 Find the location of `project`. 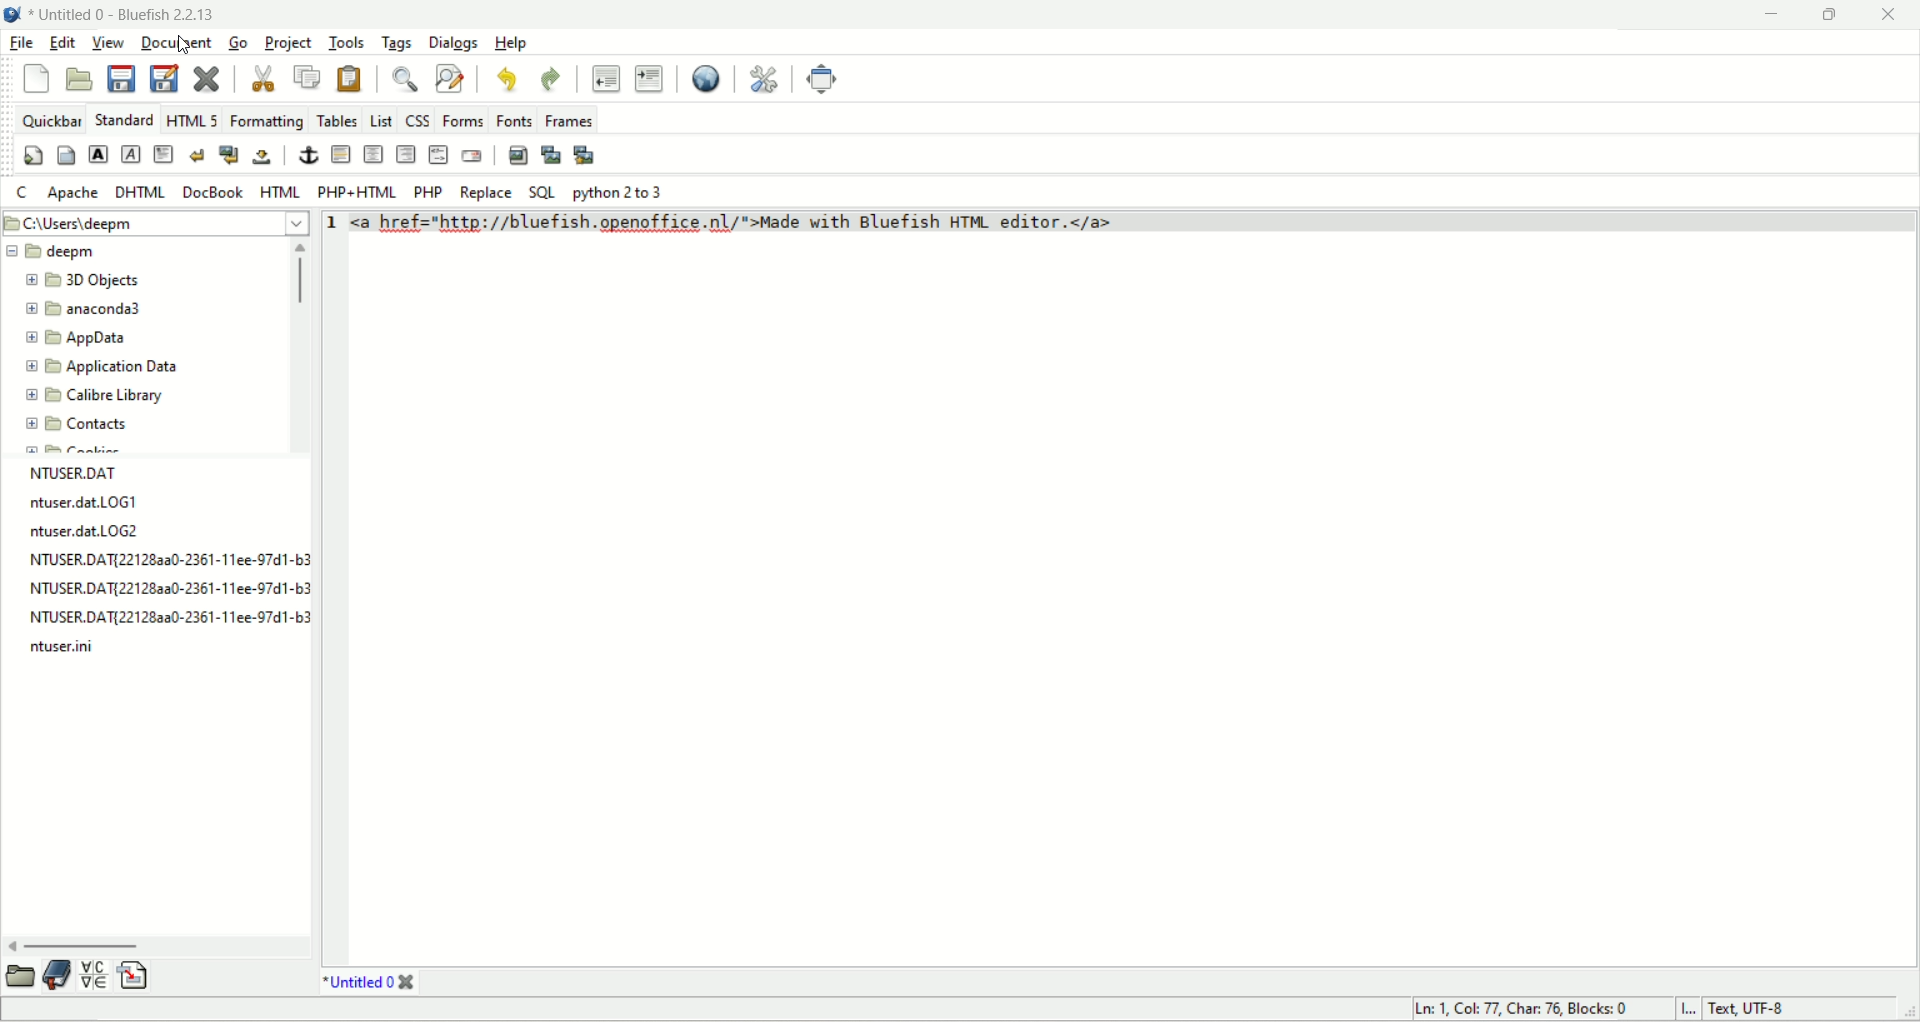

project is located at coordinates (287, 42).